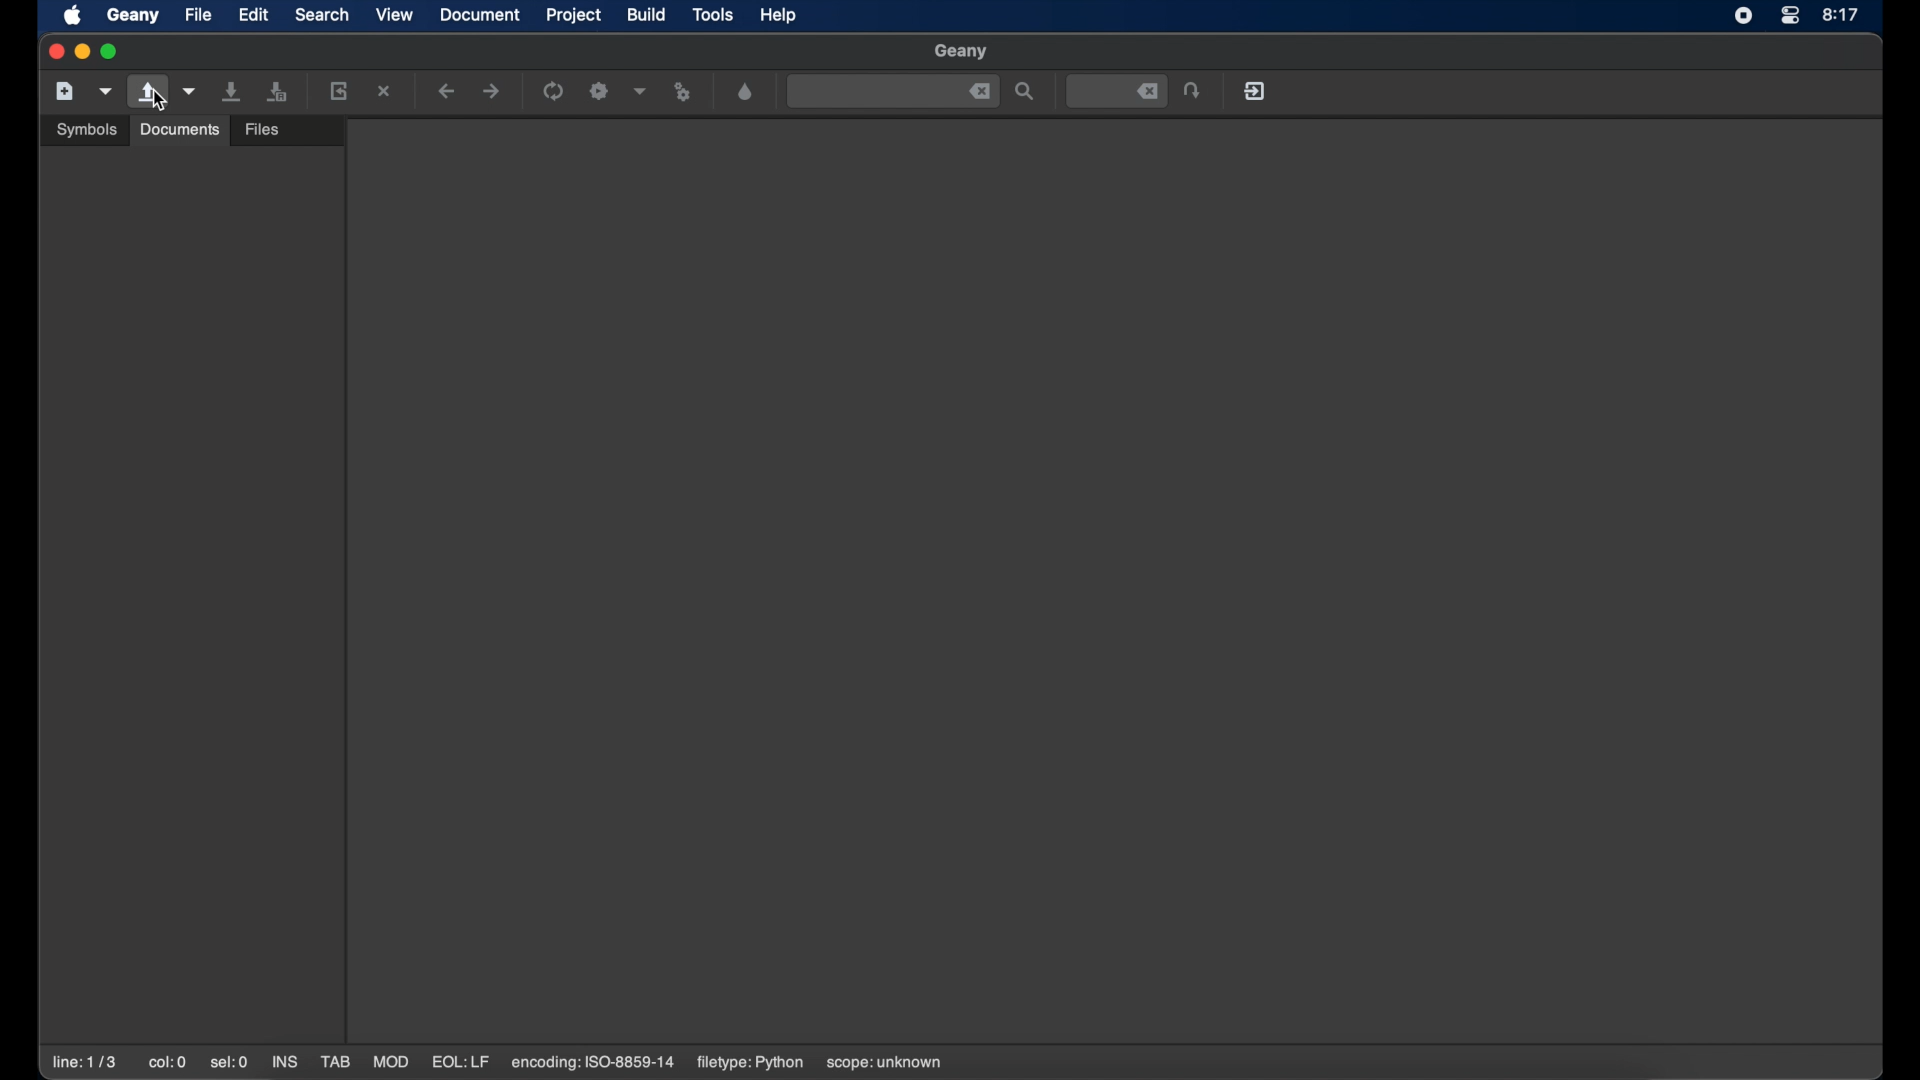  Describe the element at coordinates (88, 129) in the screenshot. I see `symbols` at that location.